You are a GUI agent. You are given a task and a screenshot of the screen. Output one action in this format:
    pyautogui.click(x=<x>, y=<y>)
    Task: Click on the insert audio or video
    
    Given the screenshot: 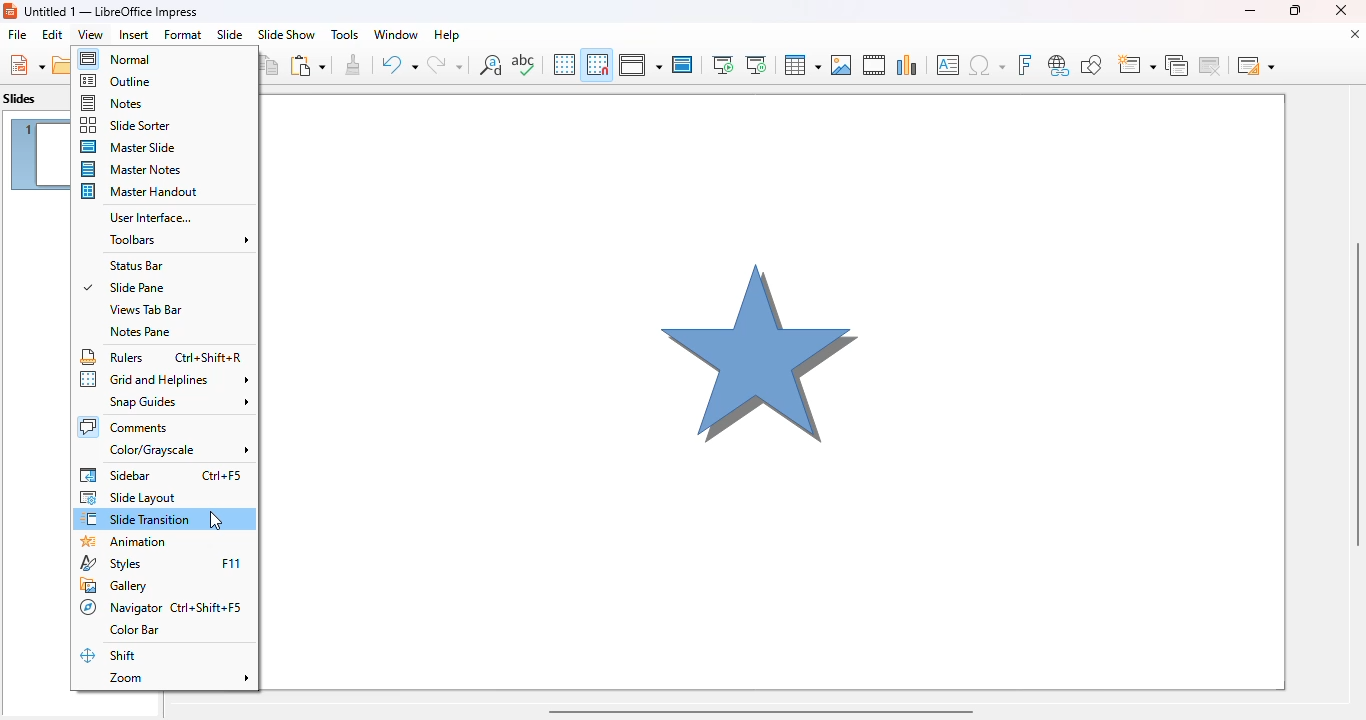 What is the action you would take?
    pyautogui.click(x=875, y=65)
    